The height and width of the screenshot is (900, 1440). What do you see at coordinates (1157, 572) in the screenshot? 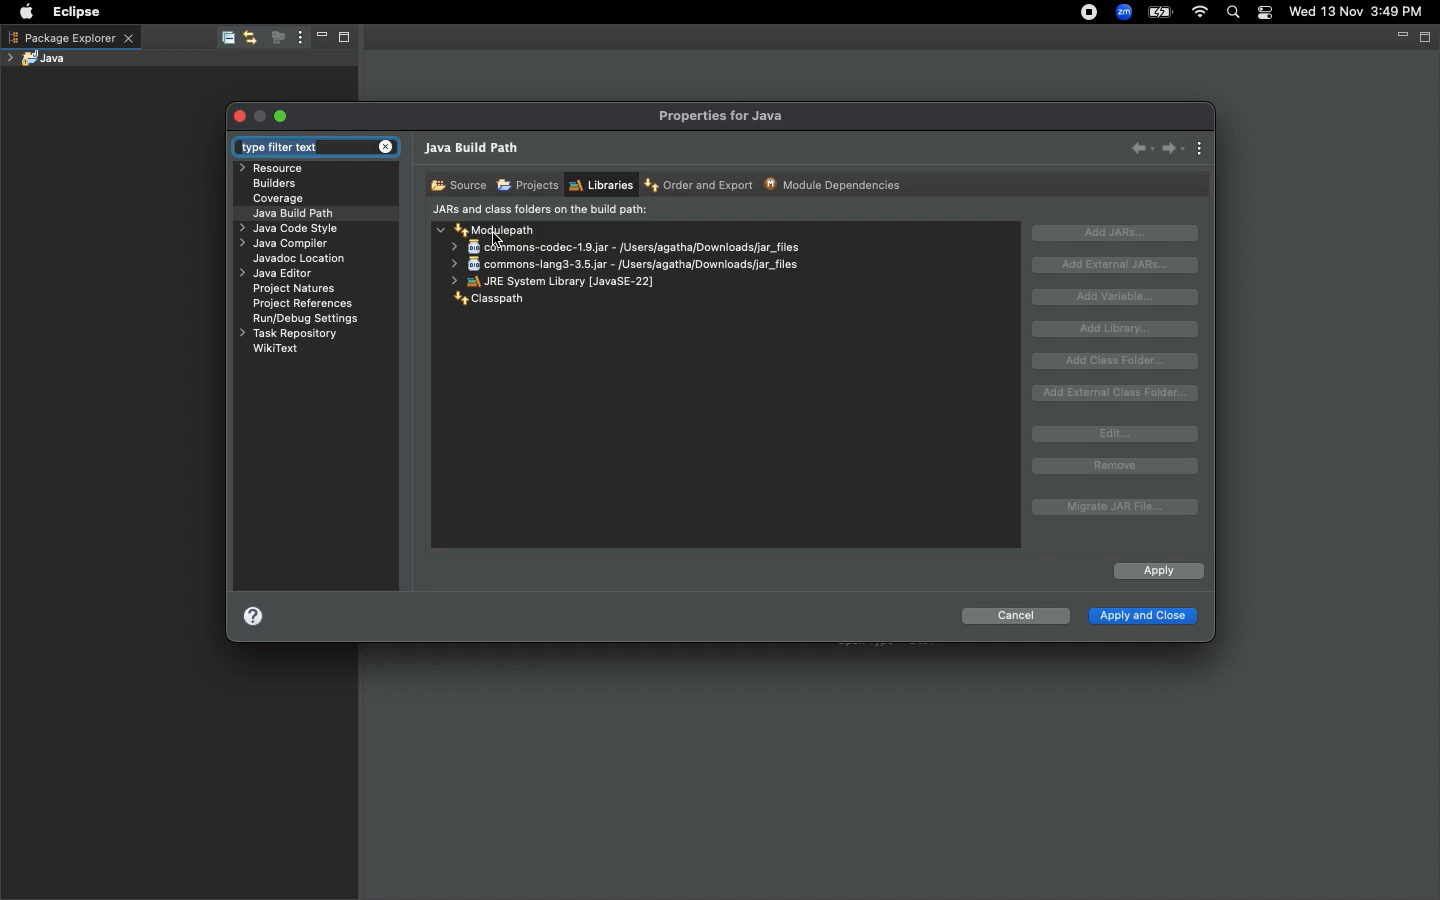
I see `Apply` at bounding box center [1157, 572].